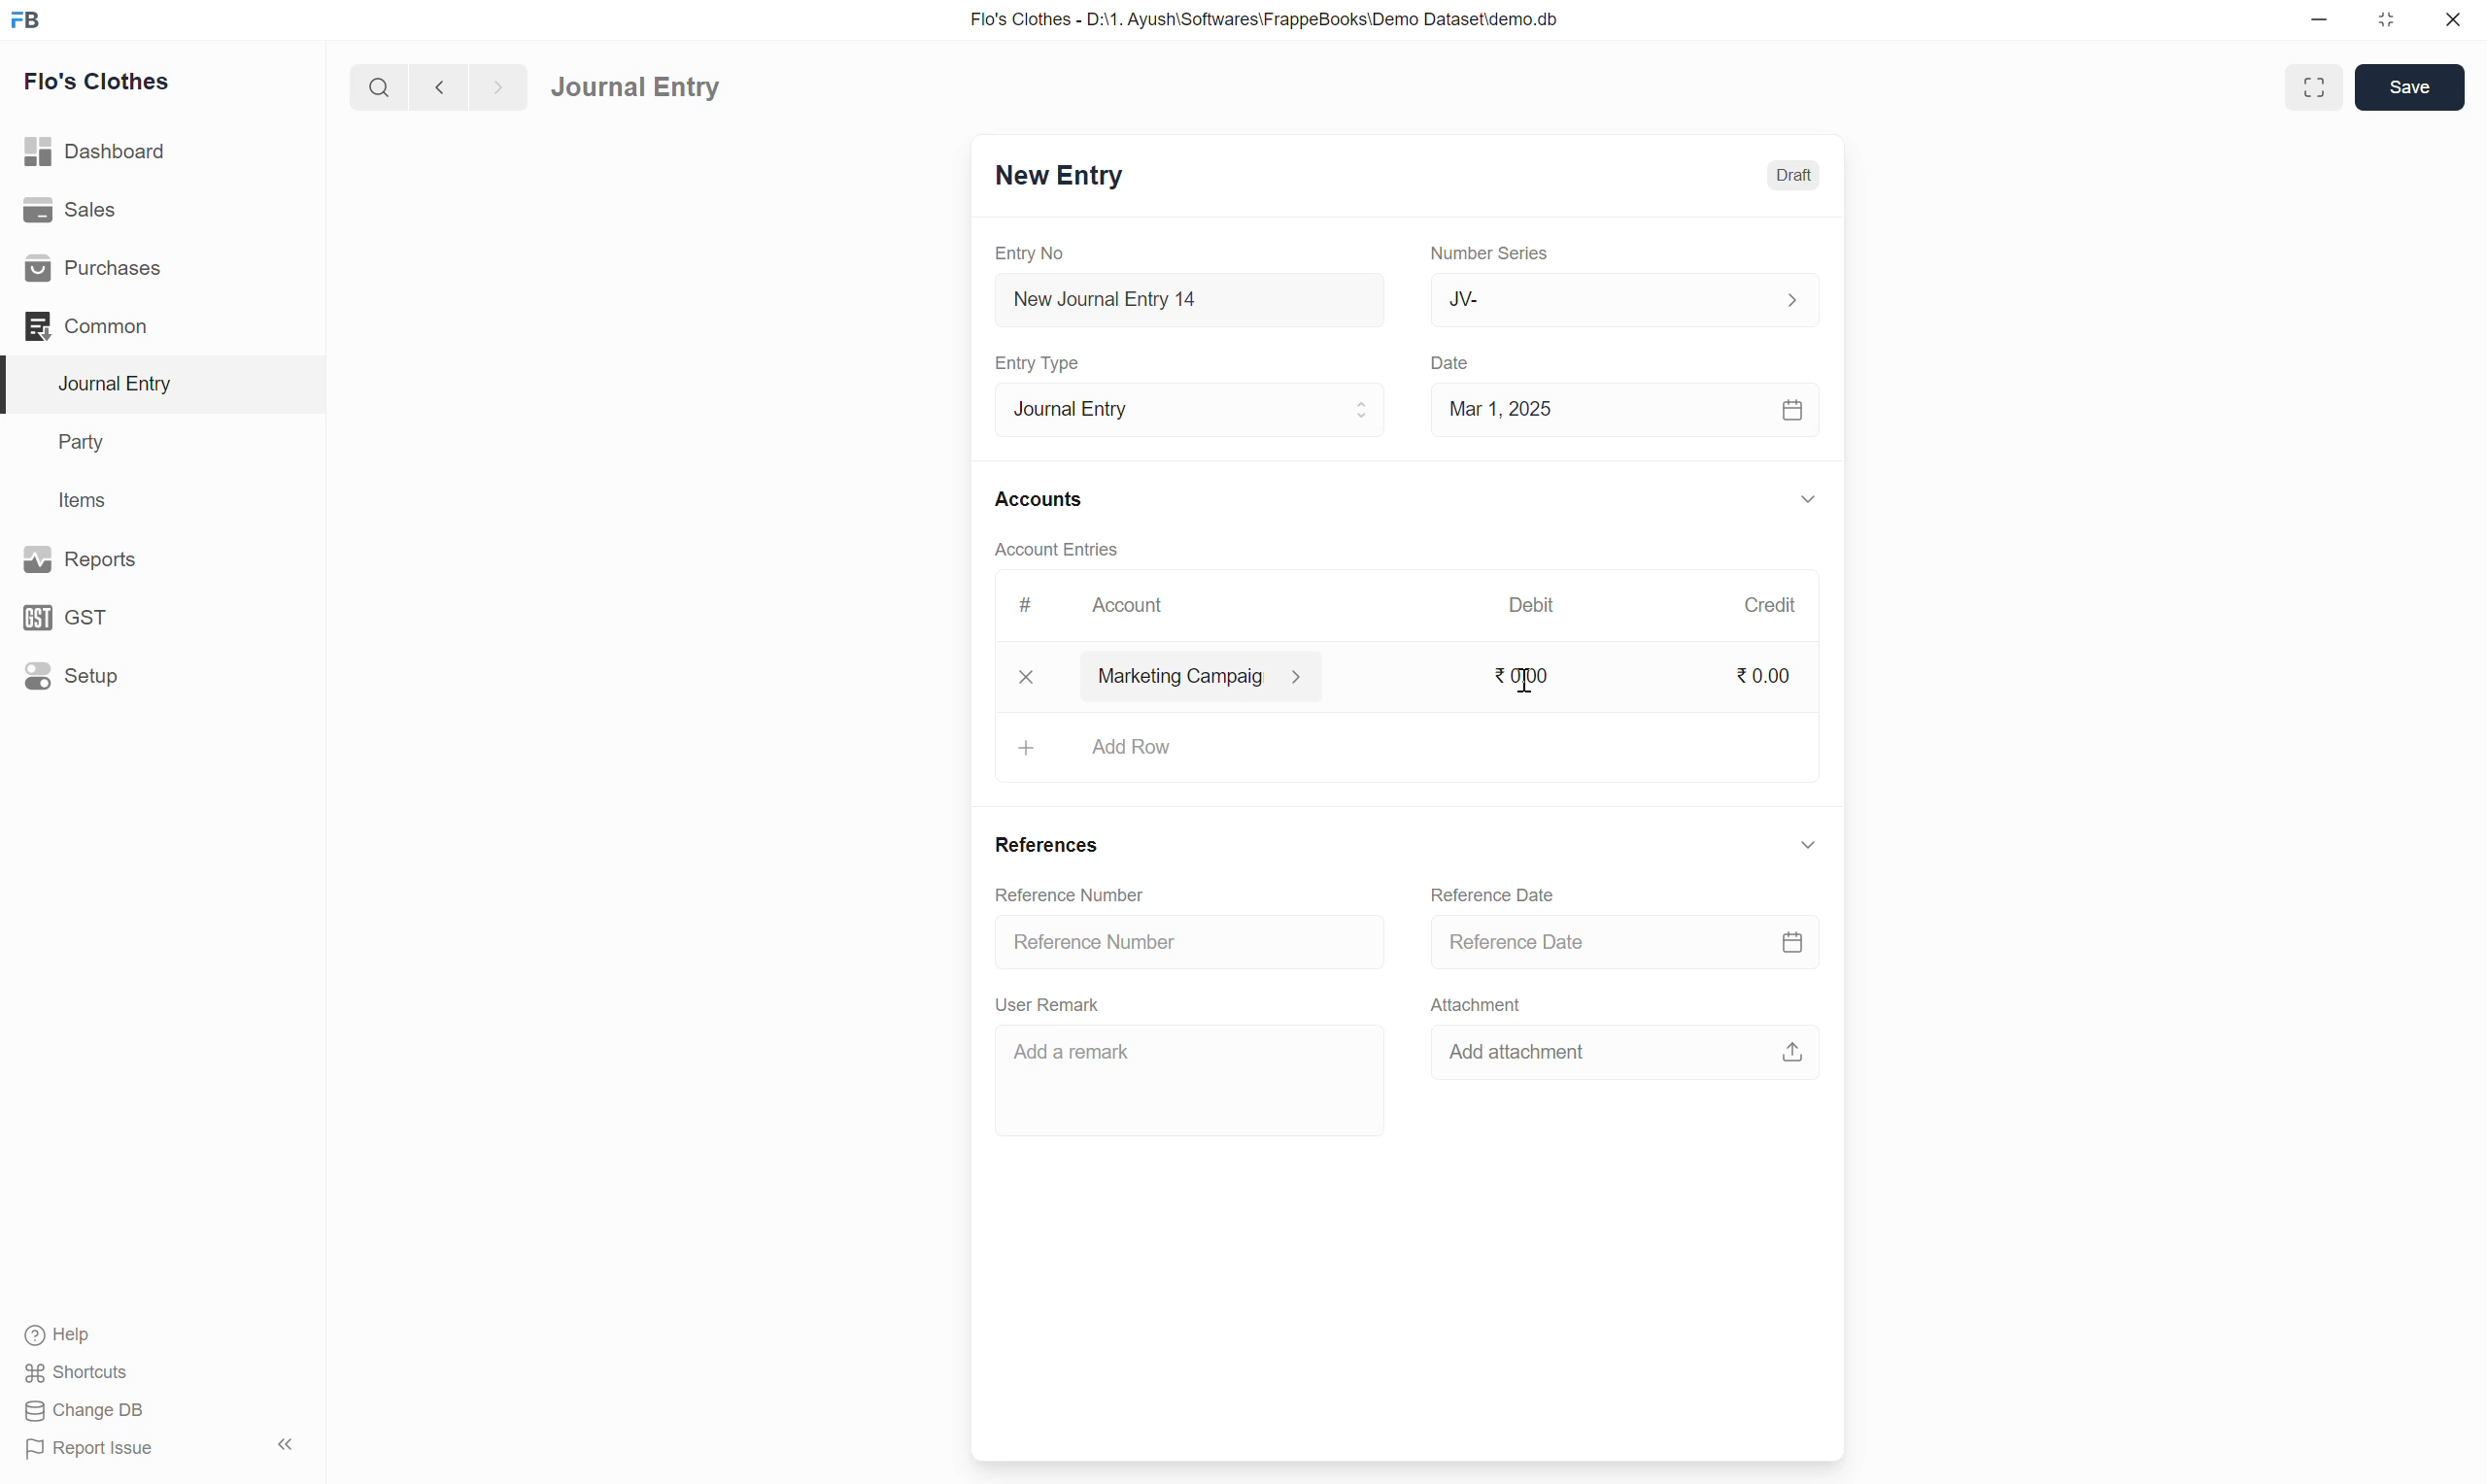 This screenshot has width=2487, height=1484. What do you see at coordinates (1796, 174) in the screenshot?
I see `Draft` at bounding box center [1796, 174].